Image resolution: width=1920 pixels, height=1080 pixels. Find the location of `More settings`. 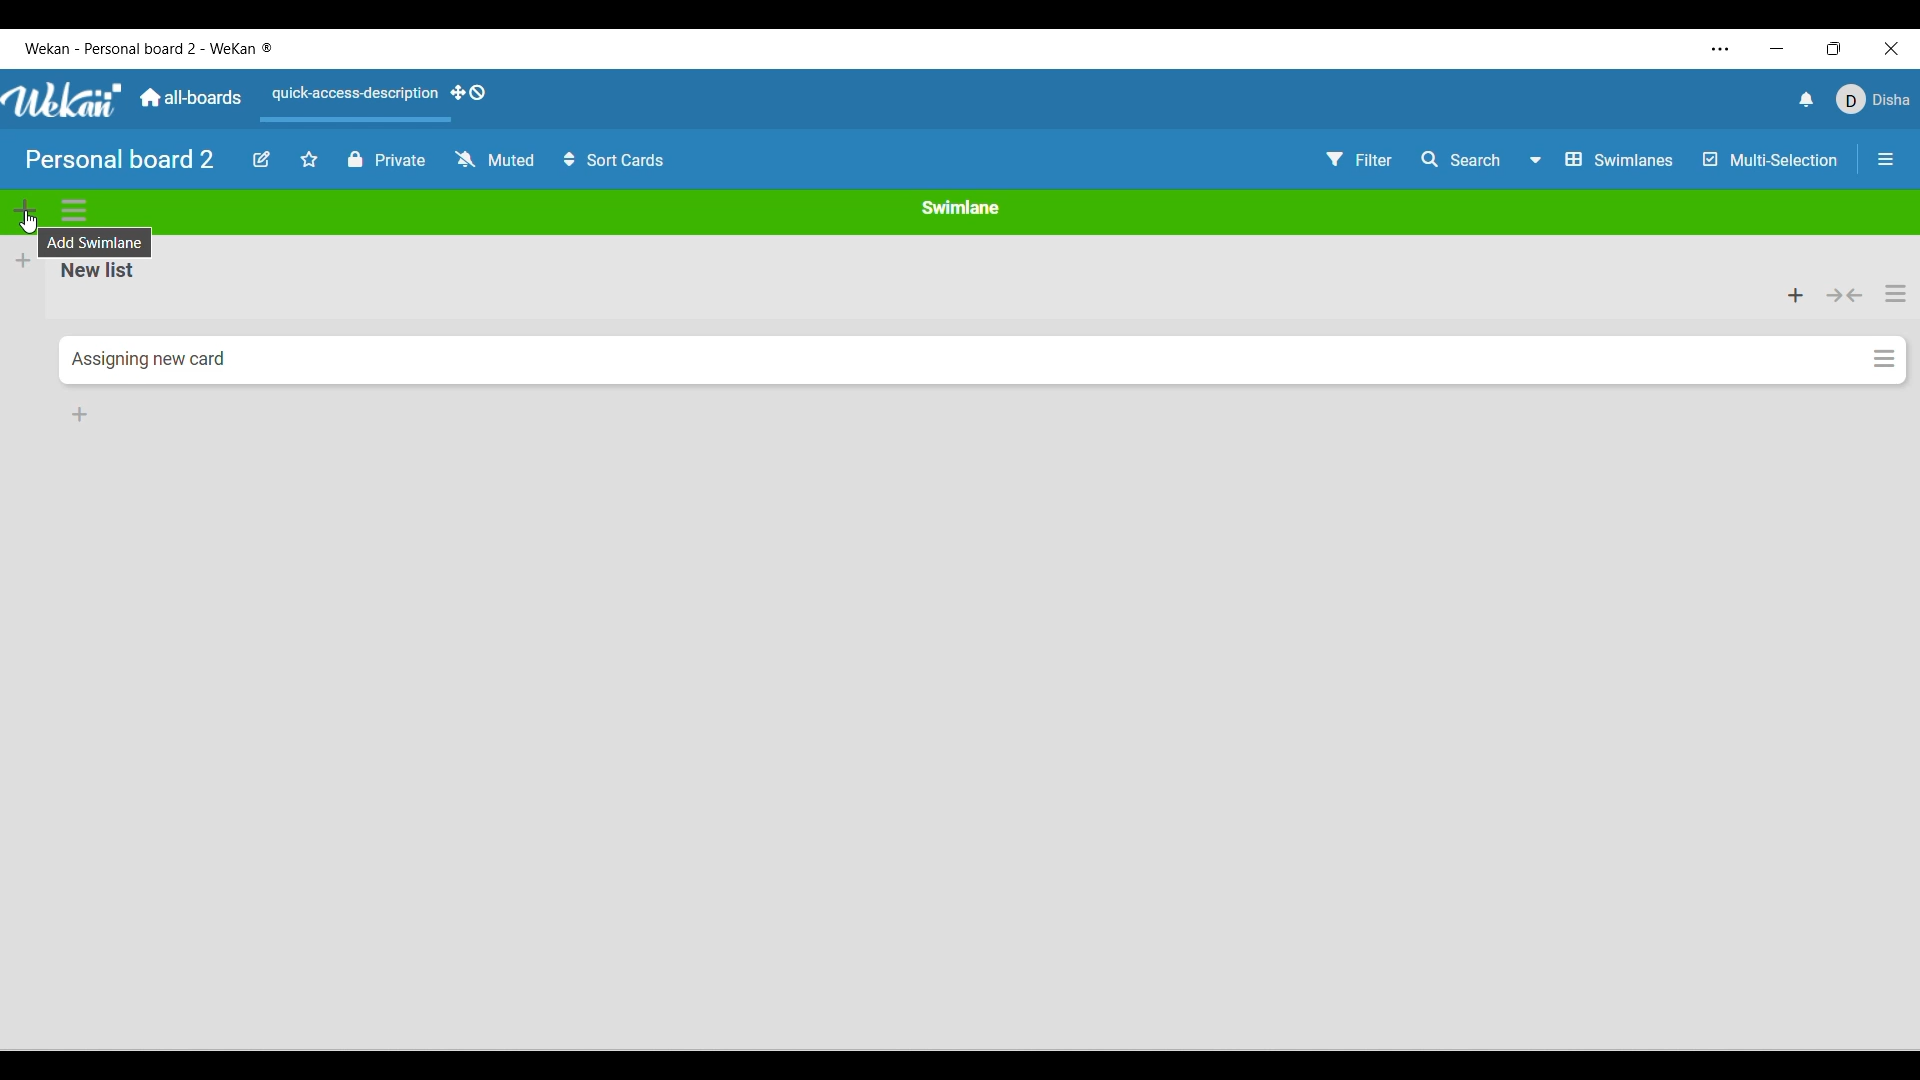

More settings is located at coordinates (1721, 49).